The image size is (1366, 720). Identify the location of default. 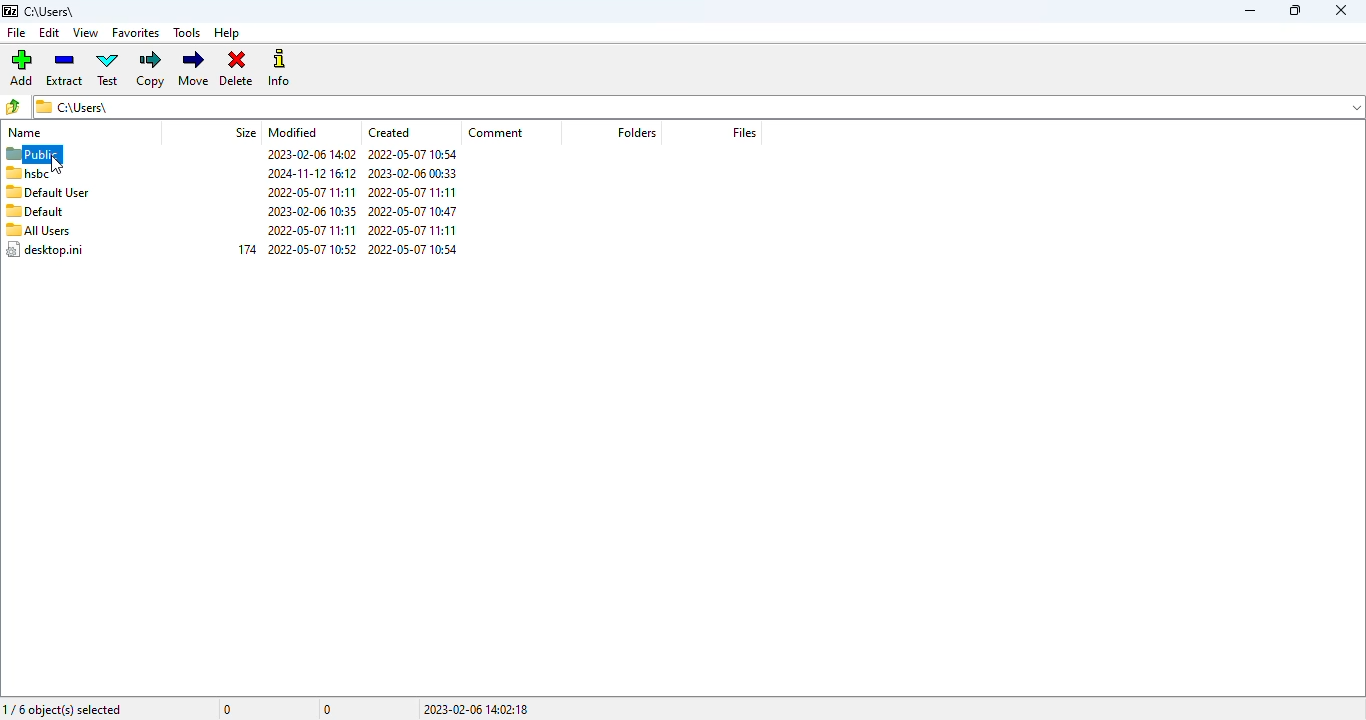
(37, 212).